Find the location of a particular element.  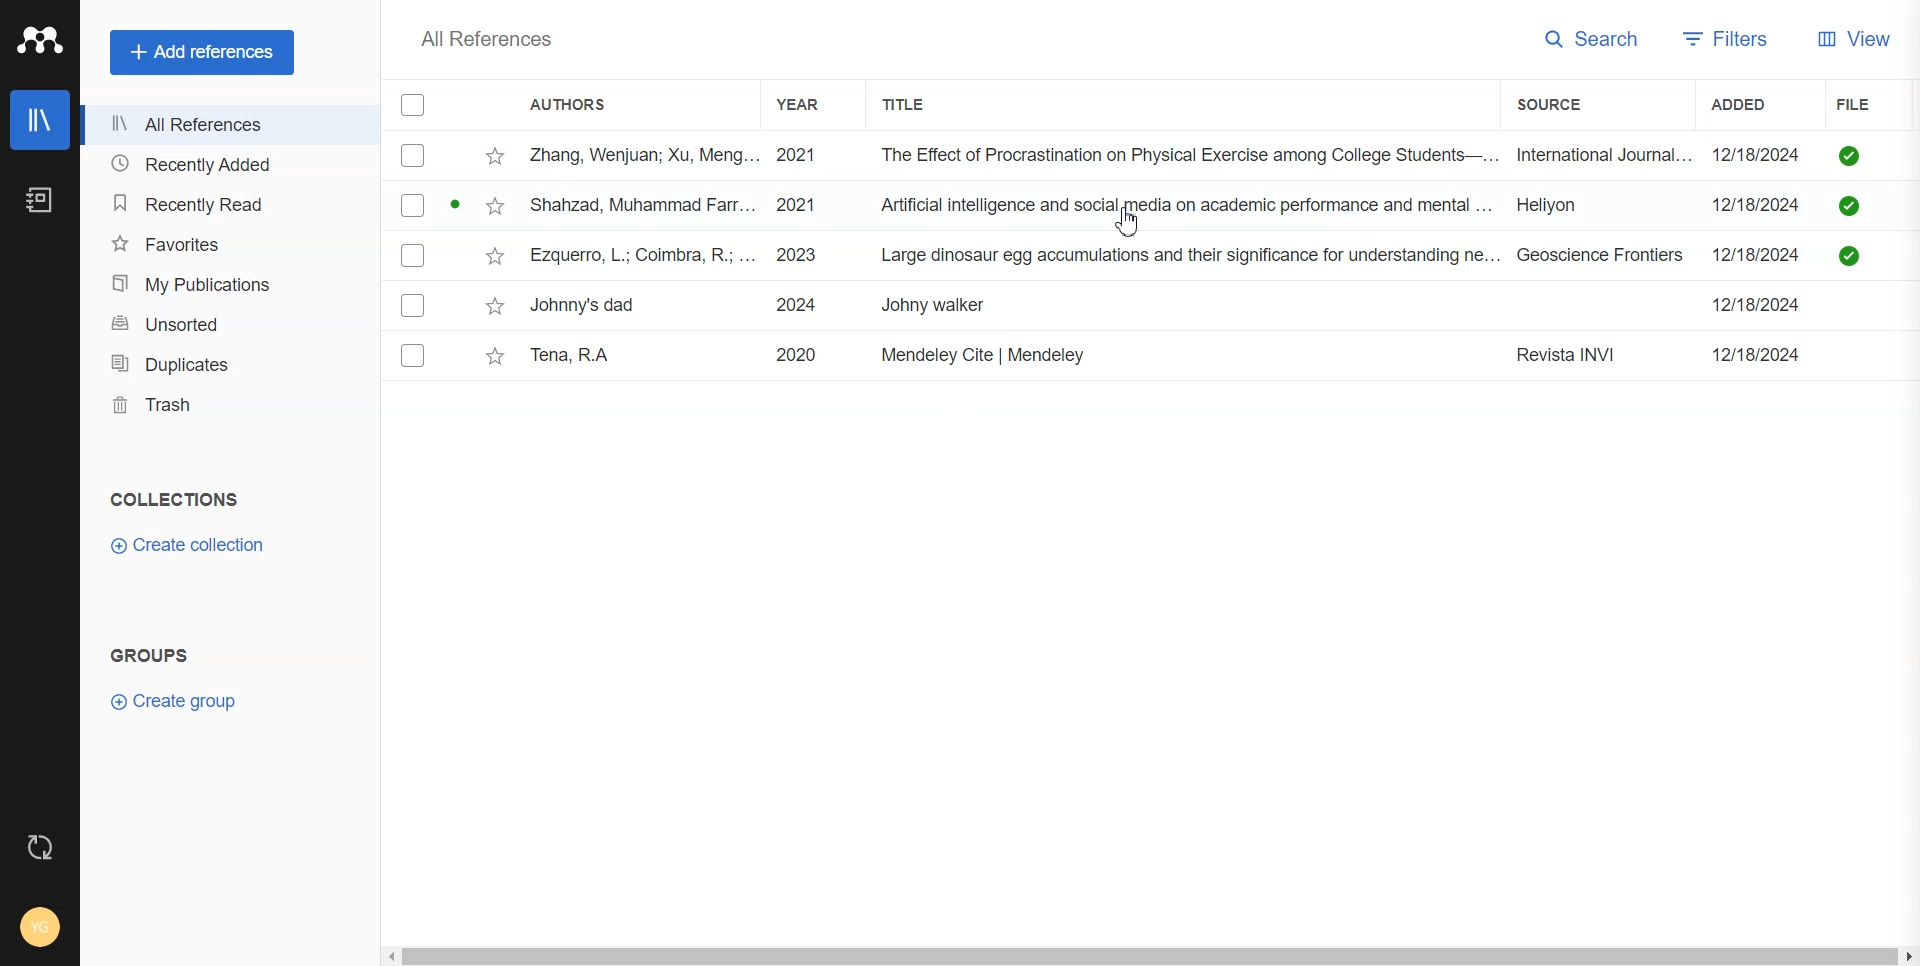

Added is located at coordinates (1754, 103).